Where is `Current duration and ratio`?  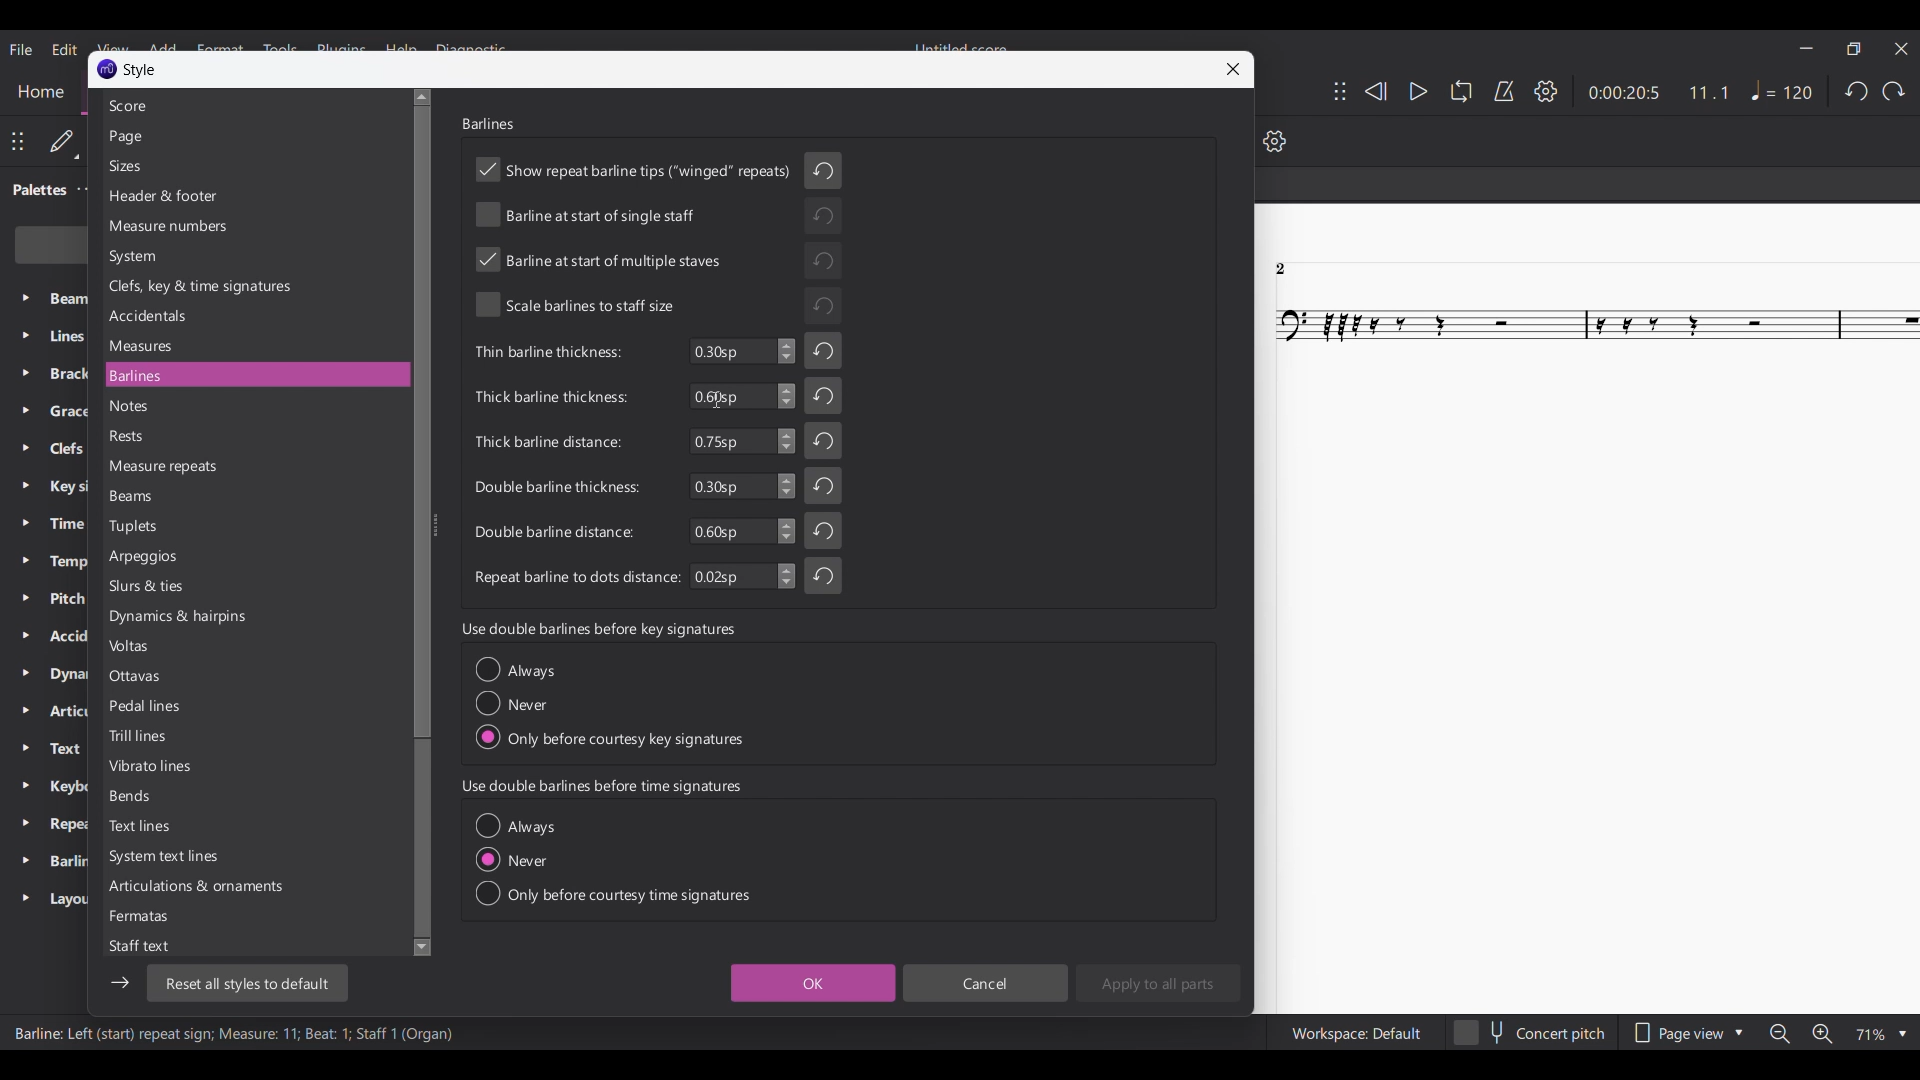 Current duration and ratio is located at coordinates (1659, 93).